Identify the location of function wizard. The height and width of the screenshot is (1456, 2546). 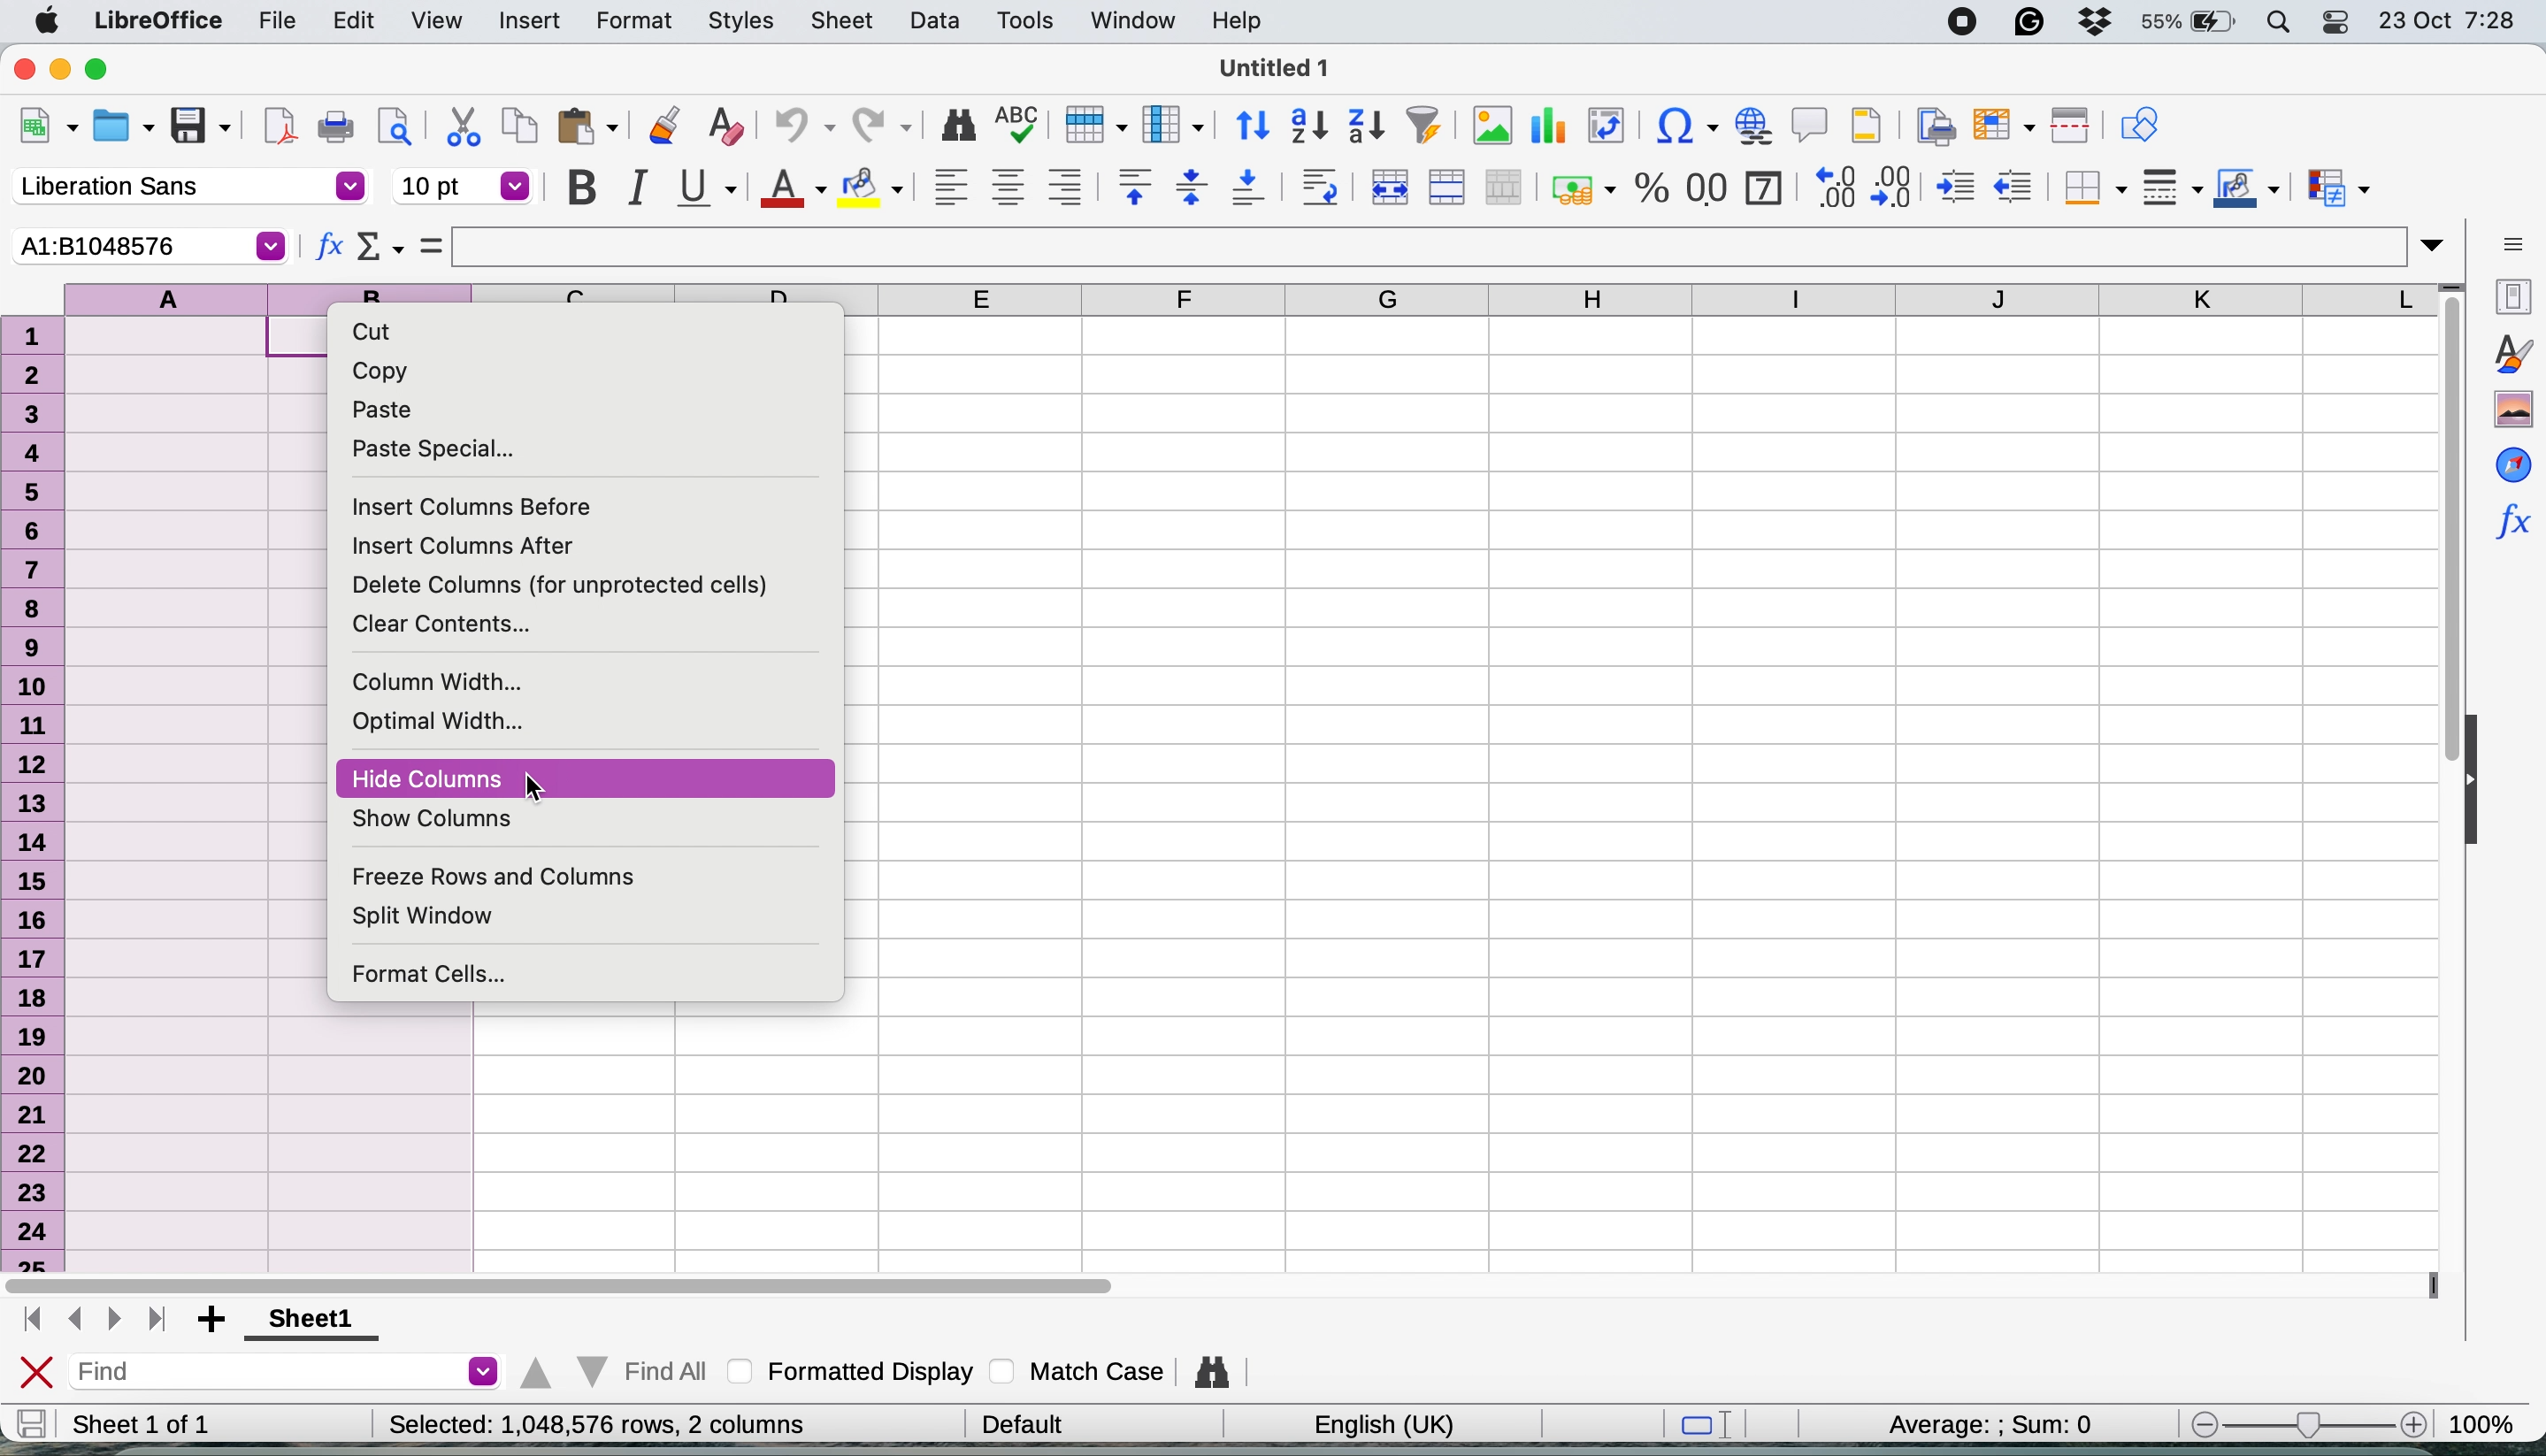
(2511, 521).